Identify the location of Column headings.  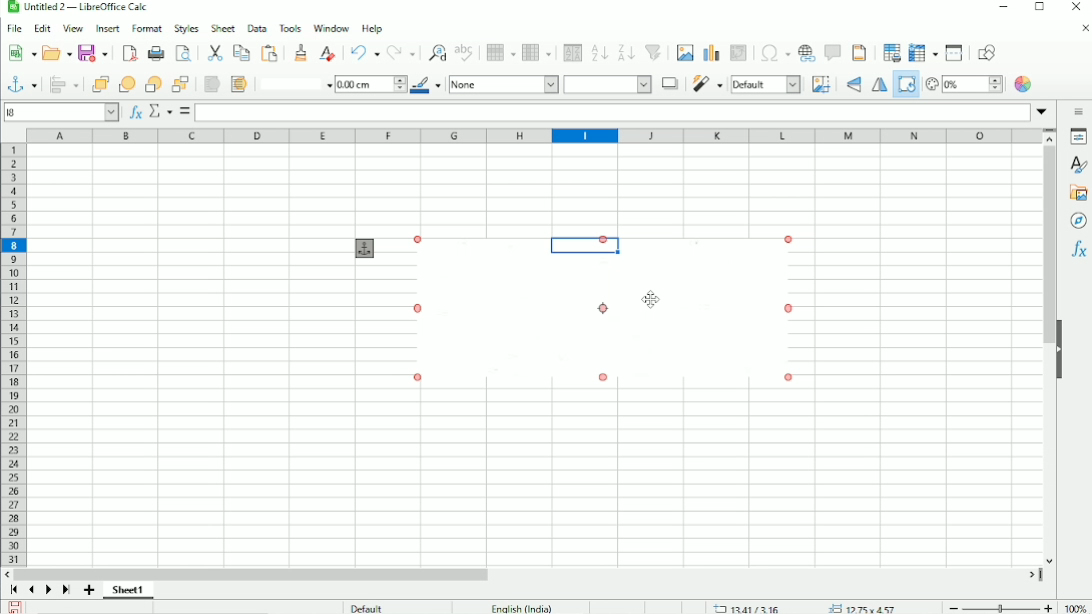
(532, 136).